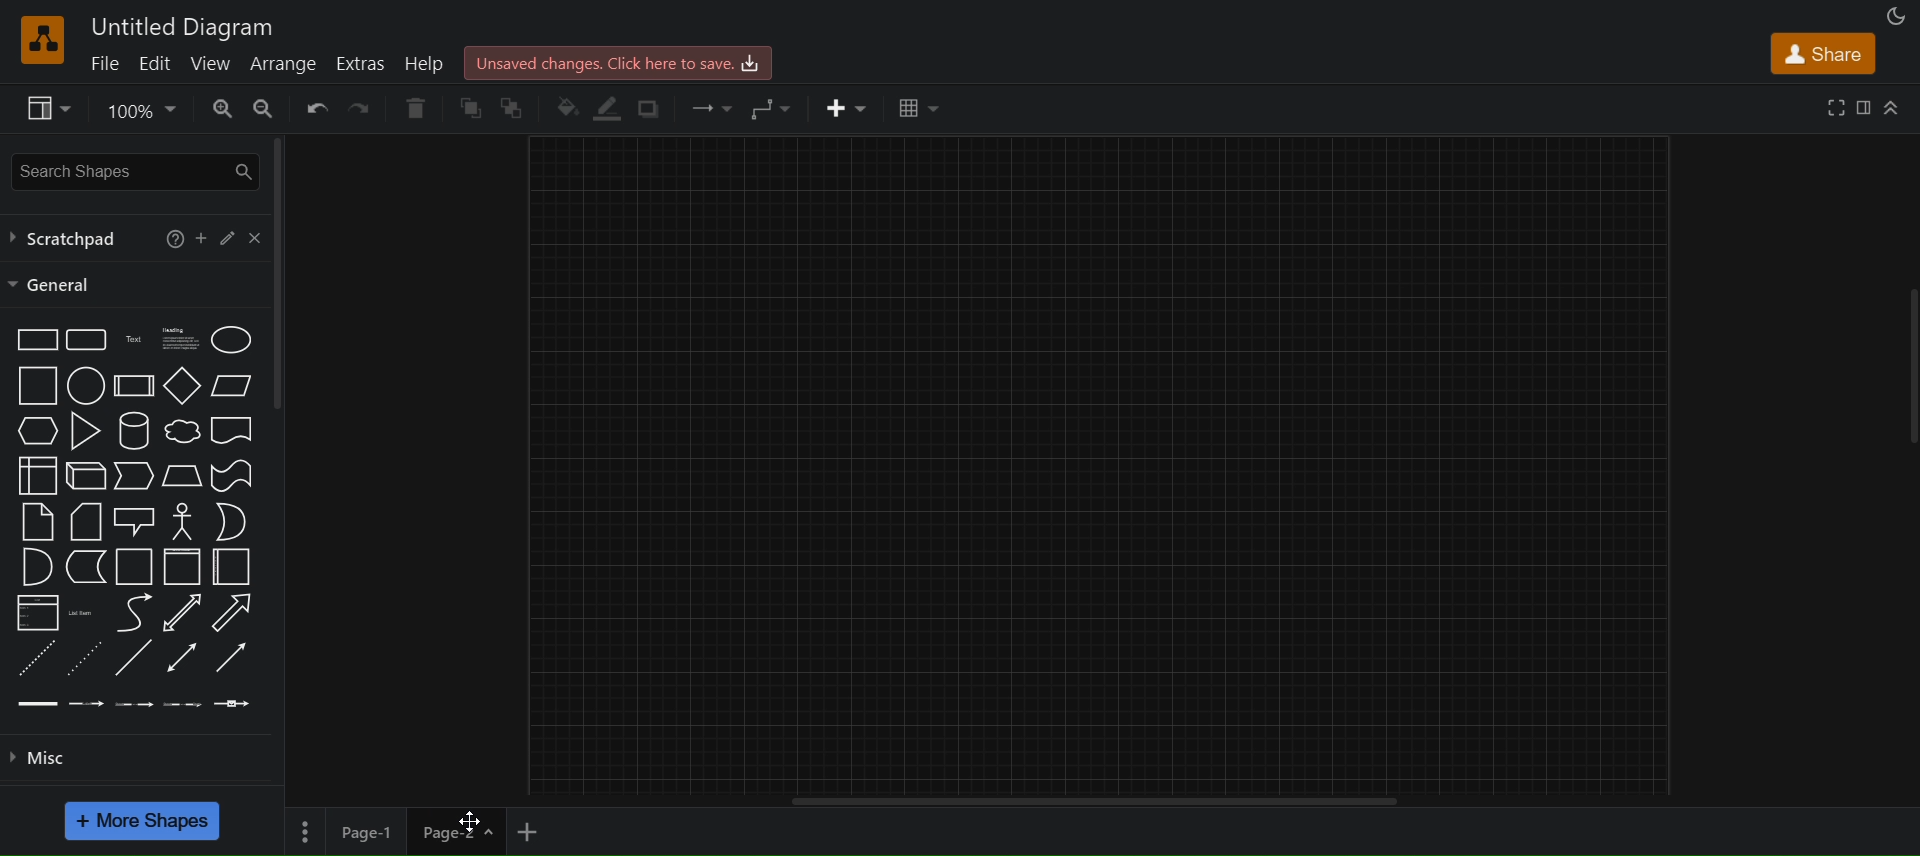 Image resolution: width=1920 pixels, height=856 pixels. Describe the element at coordinates (180, 432) in the screenshot. I see `cloud` at that location.